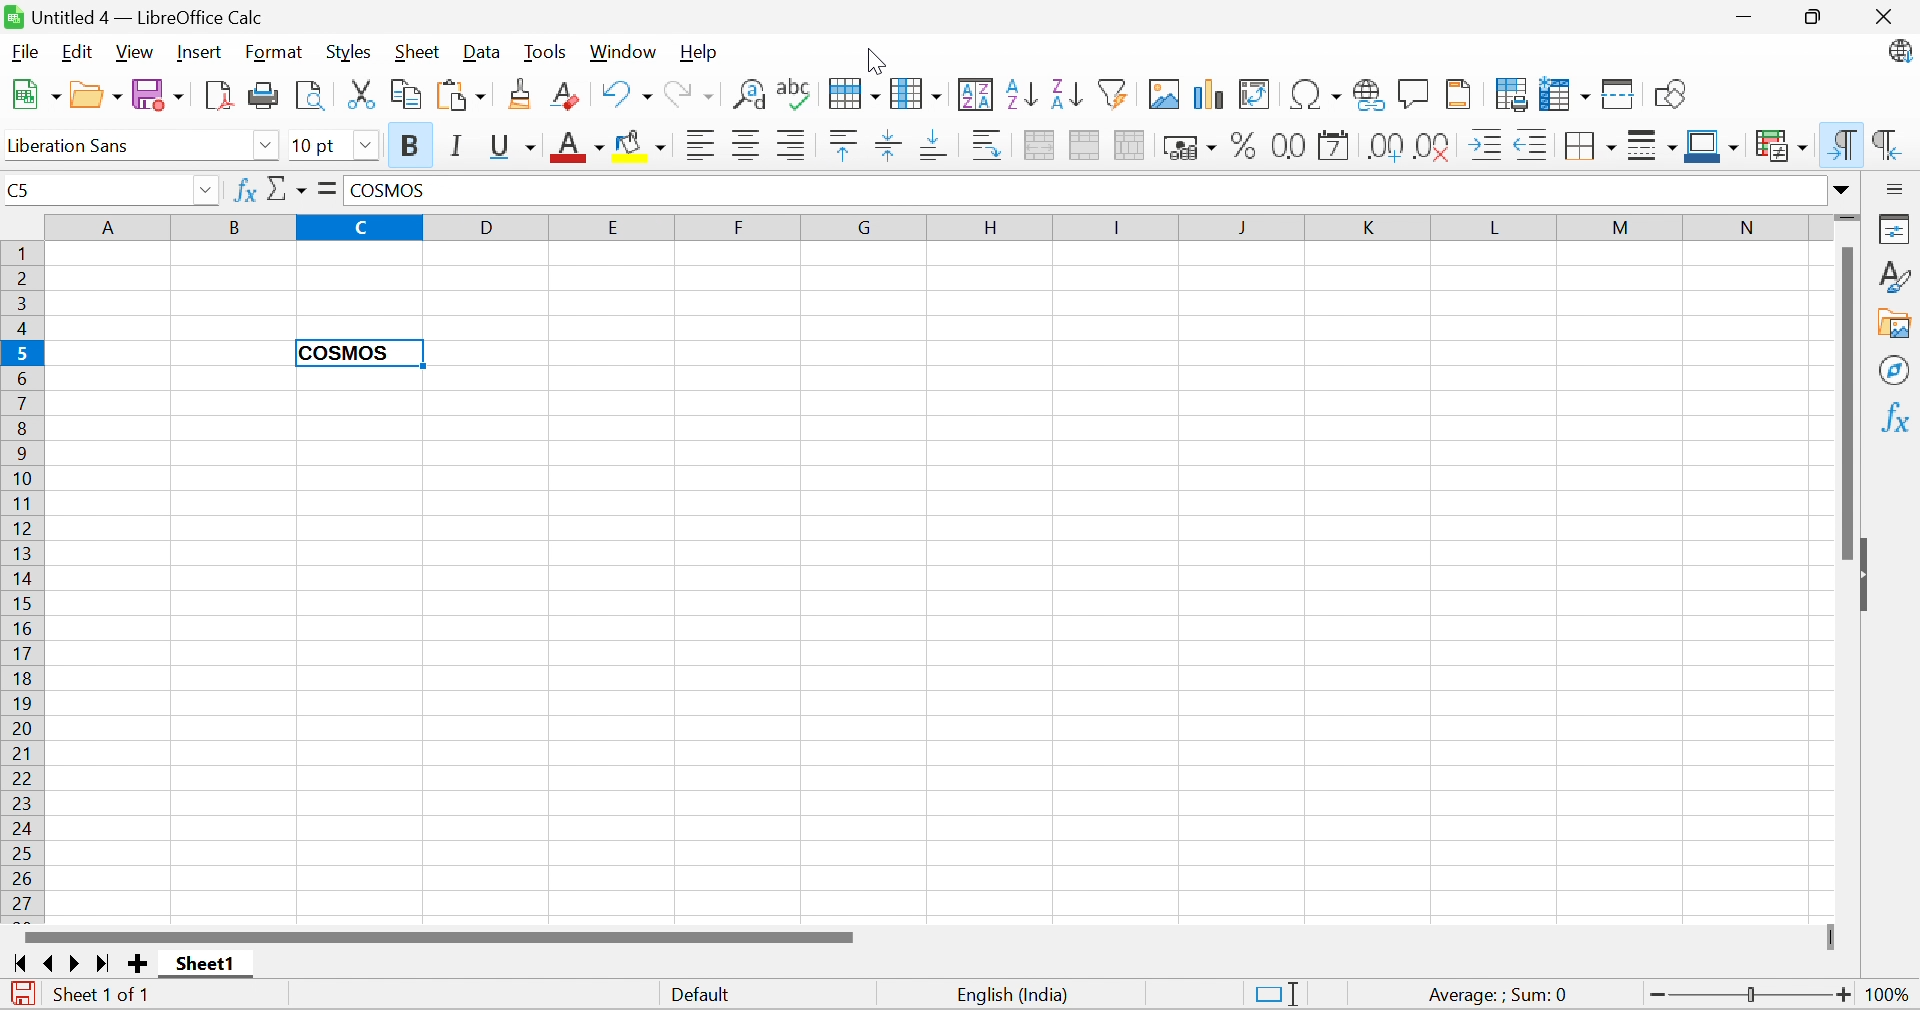  I want to click on The Document has modified. Click to save the document., so click(20, 994).